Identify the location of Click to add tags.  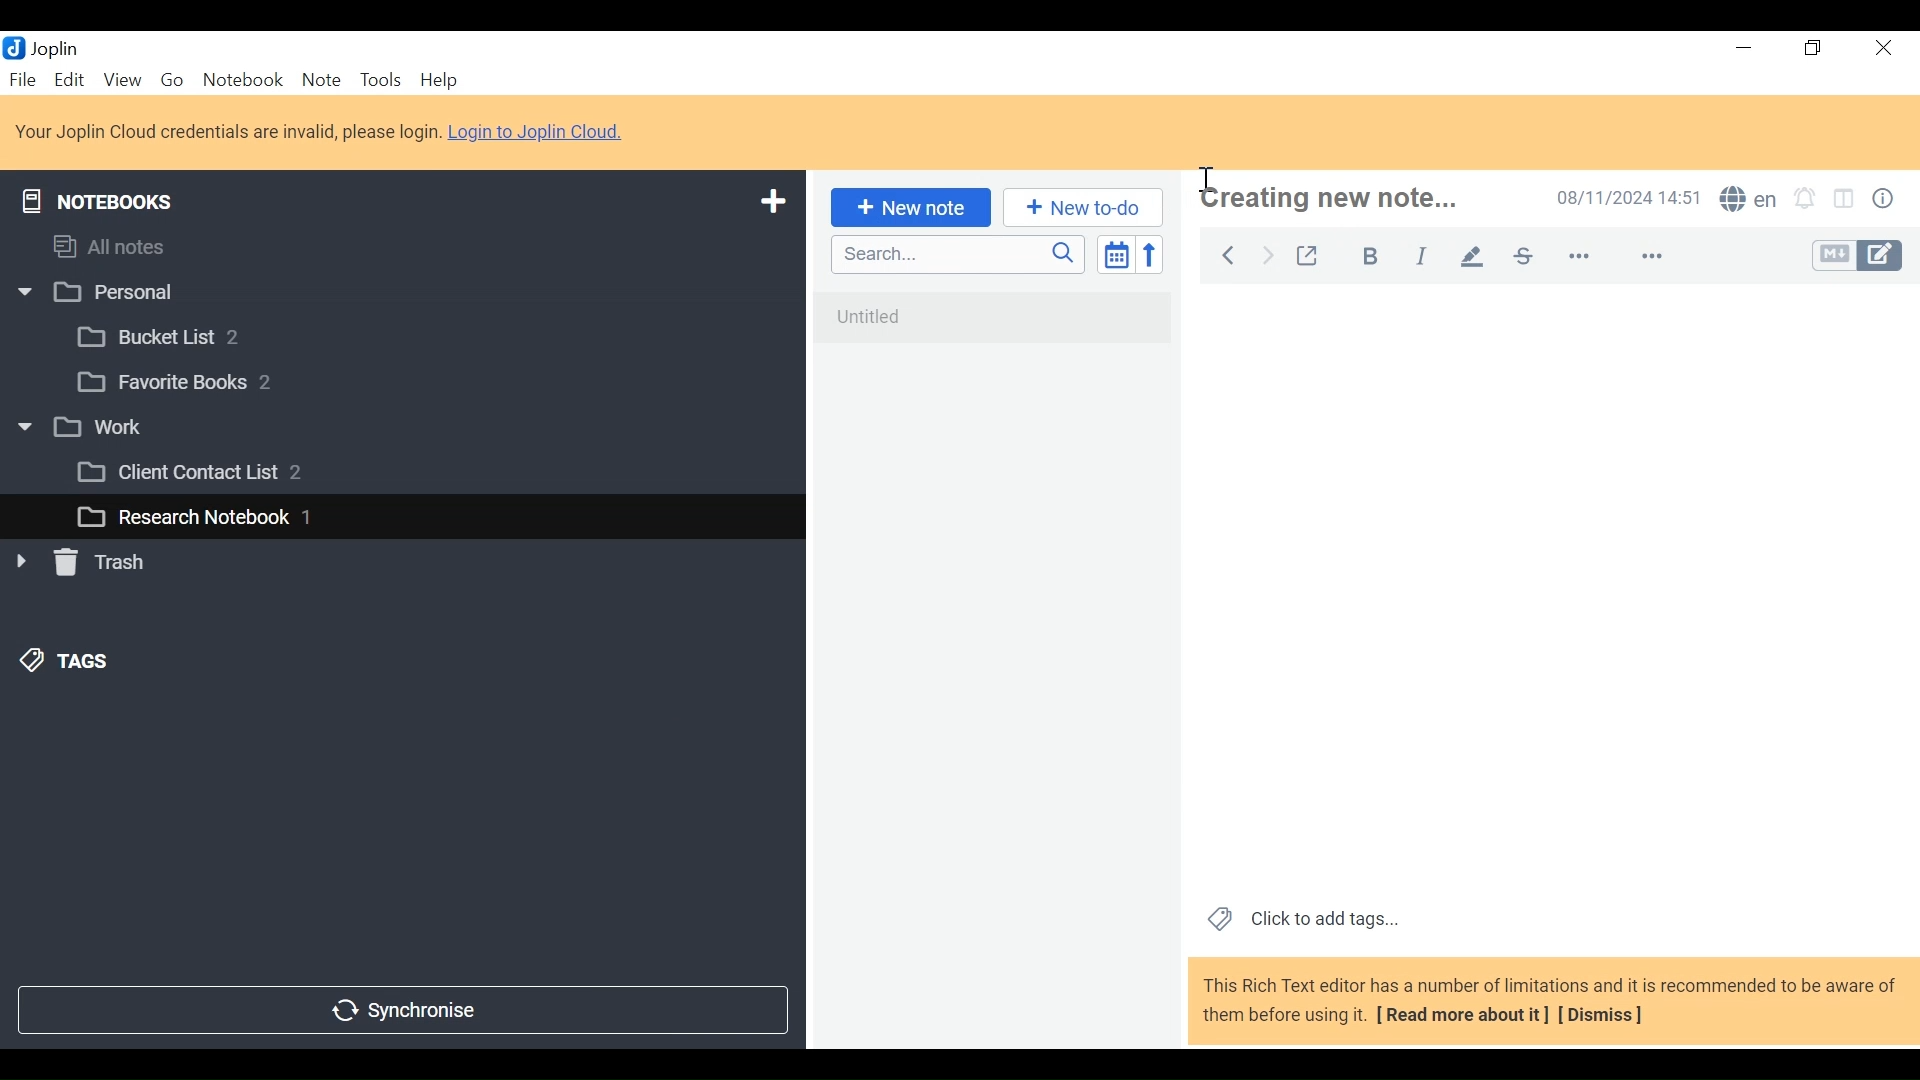
(1299, 917).